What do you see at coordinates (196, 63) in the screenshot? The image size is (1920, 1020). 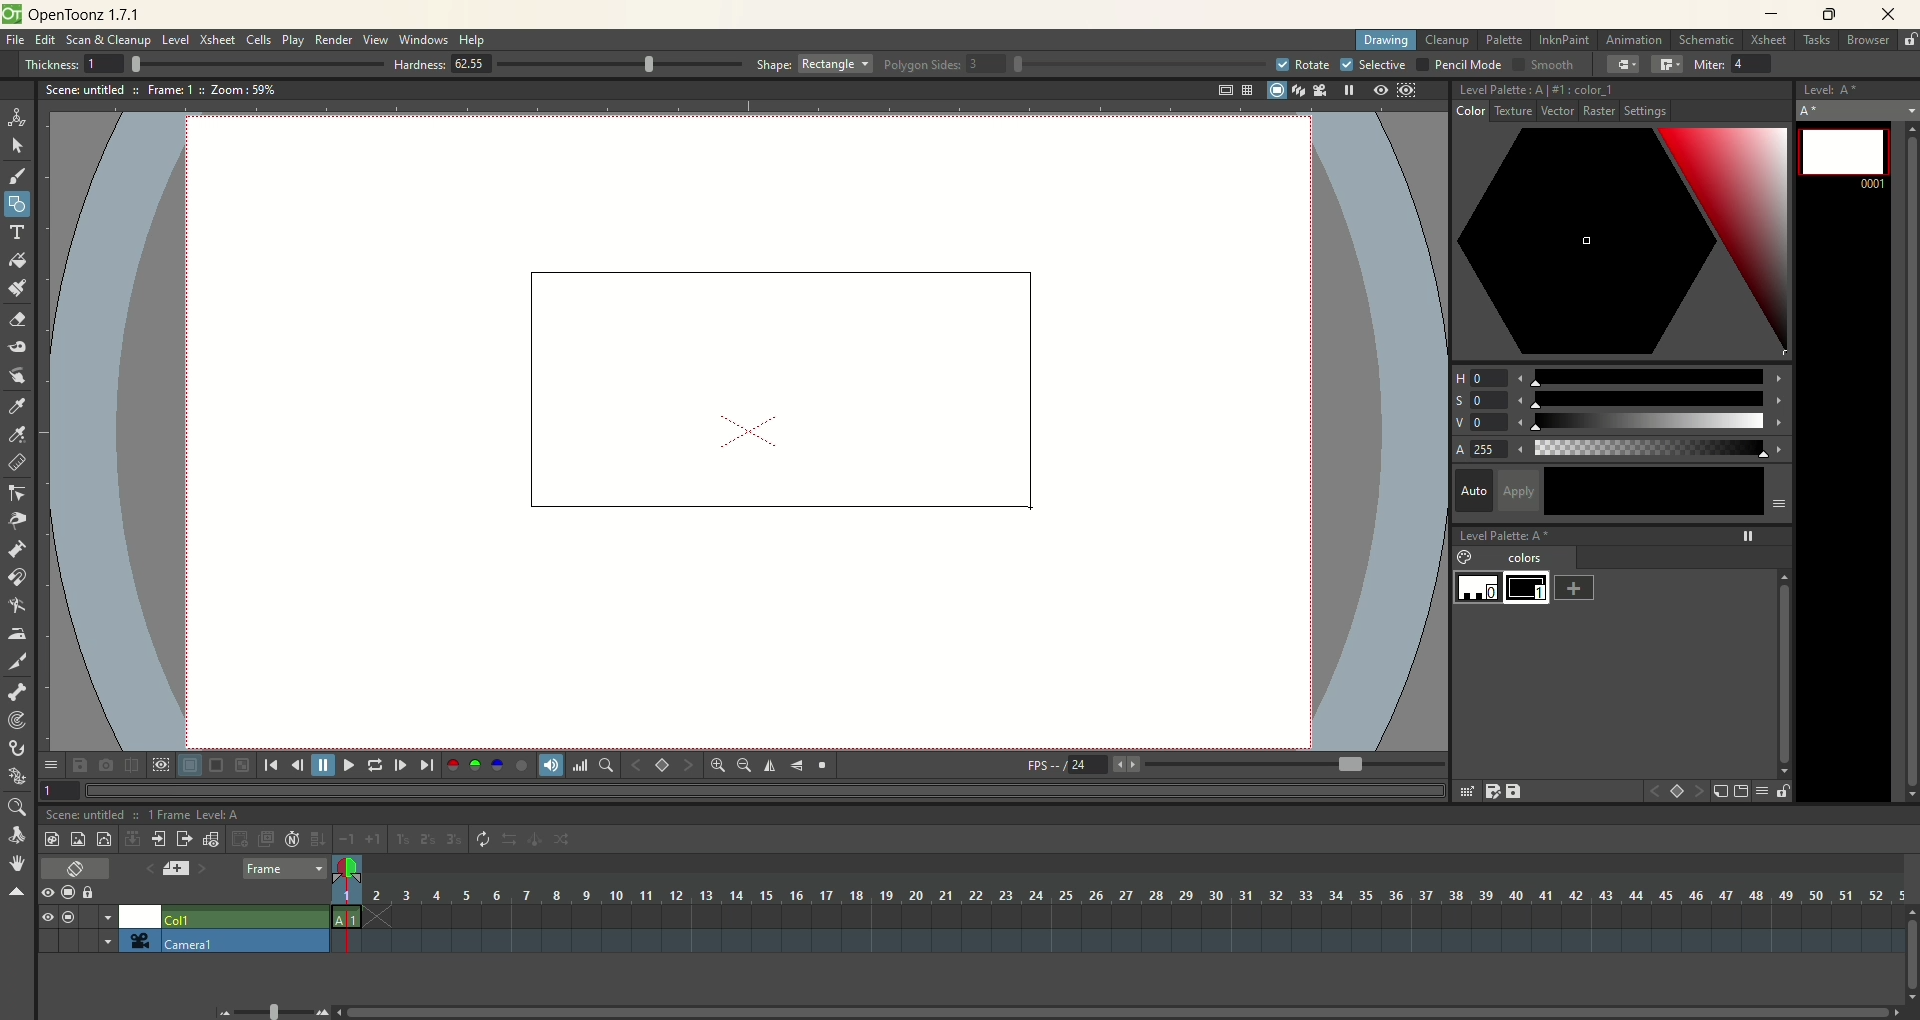 I see `thickness` at bounding box center [196, 63].